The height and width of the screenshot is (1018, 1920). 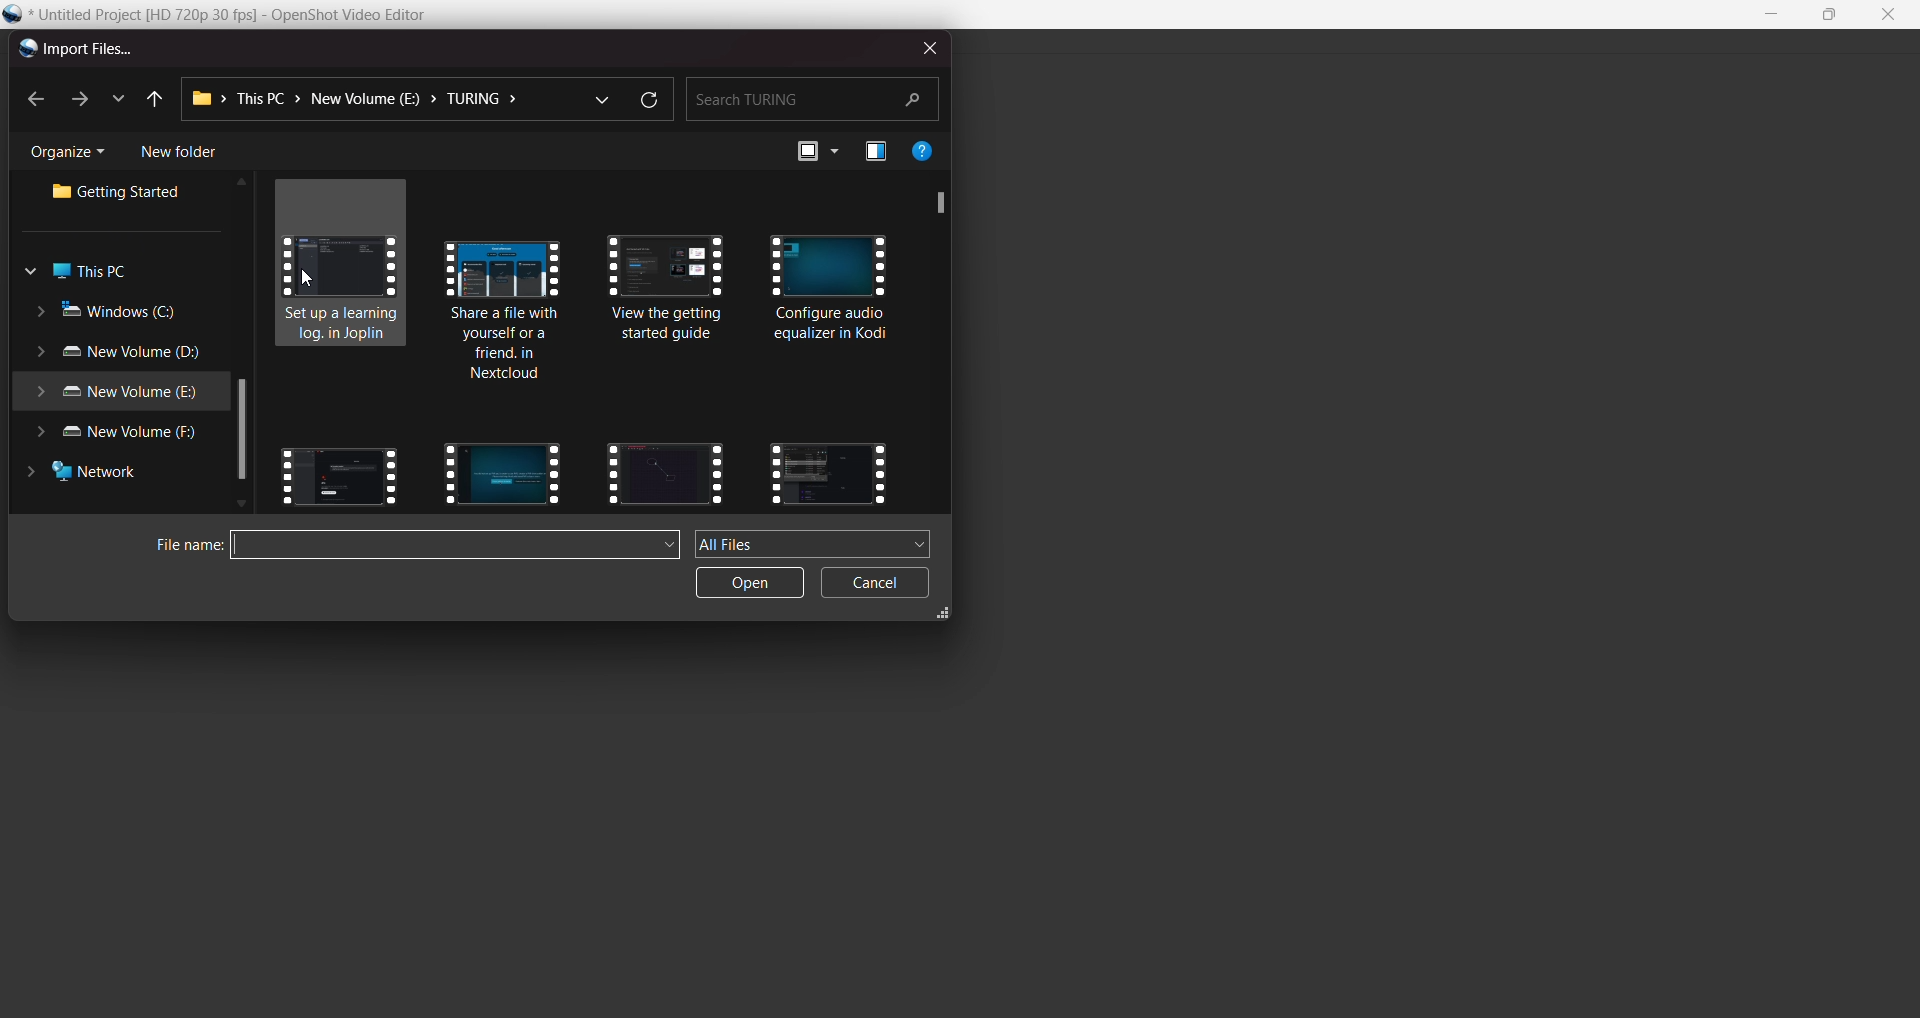 What do you see at coordinates (77, 99) in the screenshot?
I see `next` at bounding box center [77, 99].